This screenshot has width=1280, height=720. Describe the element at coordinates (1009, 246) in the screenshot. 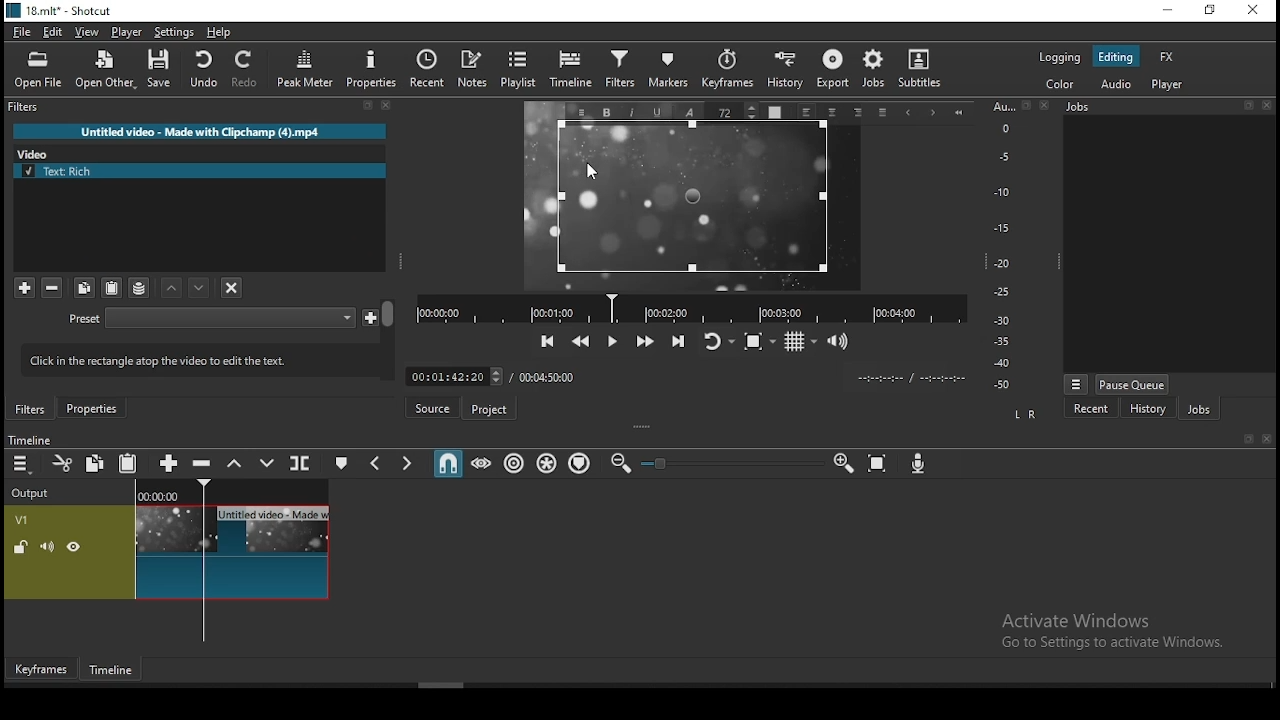

I see `Audio Level` at that location.